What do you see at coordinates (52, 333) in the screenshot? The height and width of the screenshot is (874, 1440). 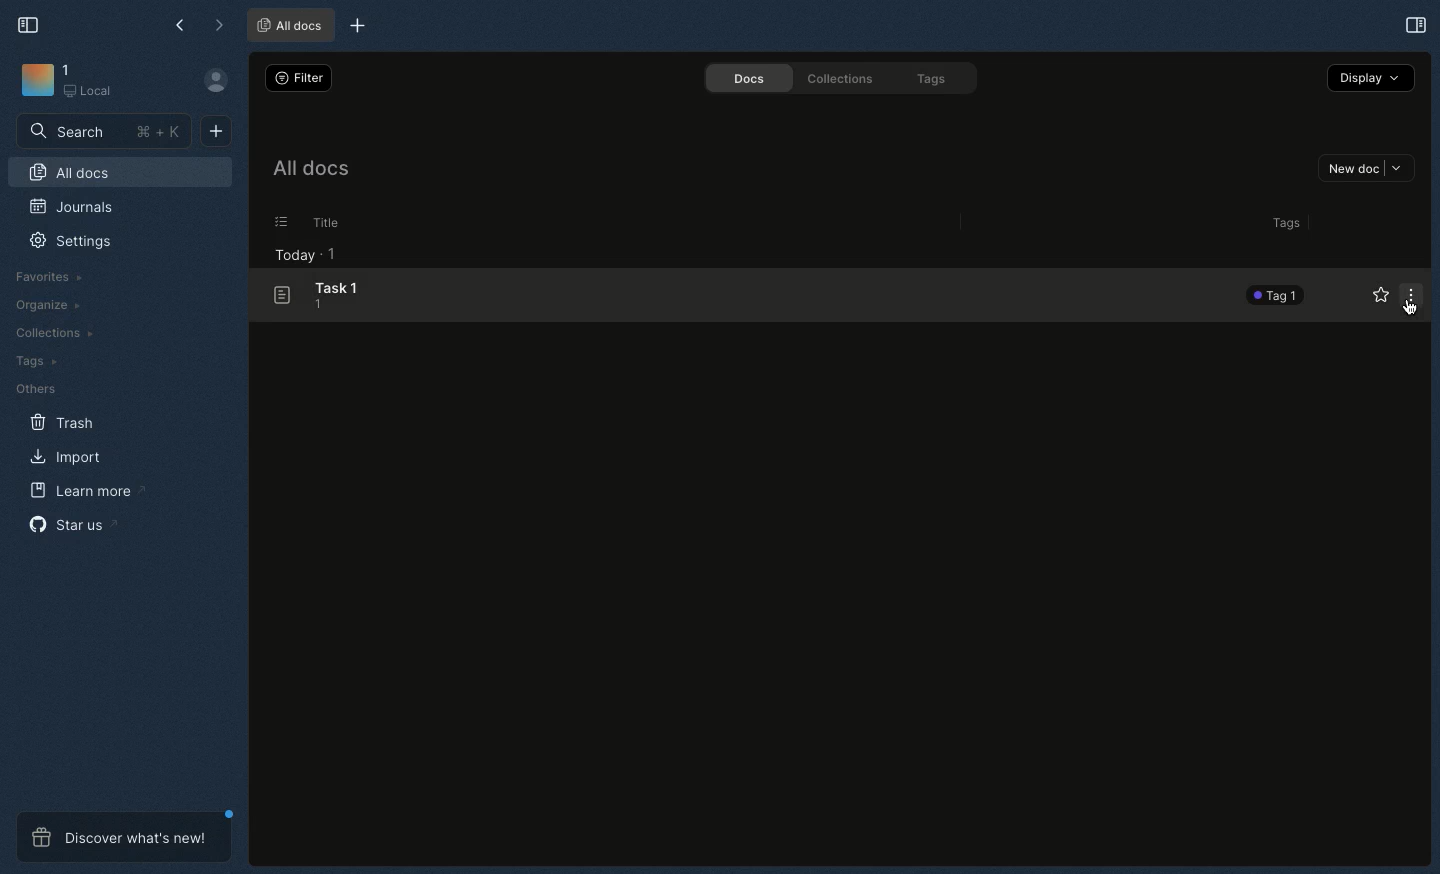 I see `Collections` at bounding box center [52, 333].